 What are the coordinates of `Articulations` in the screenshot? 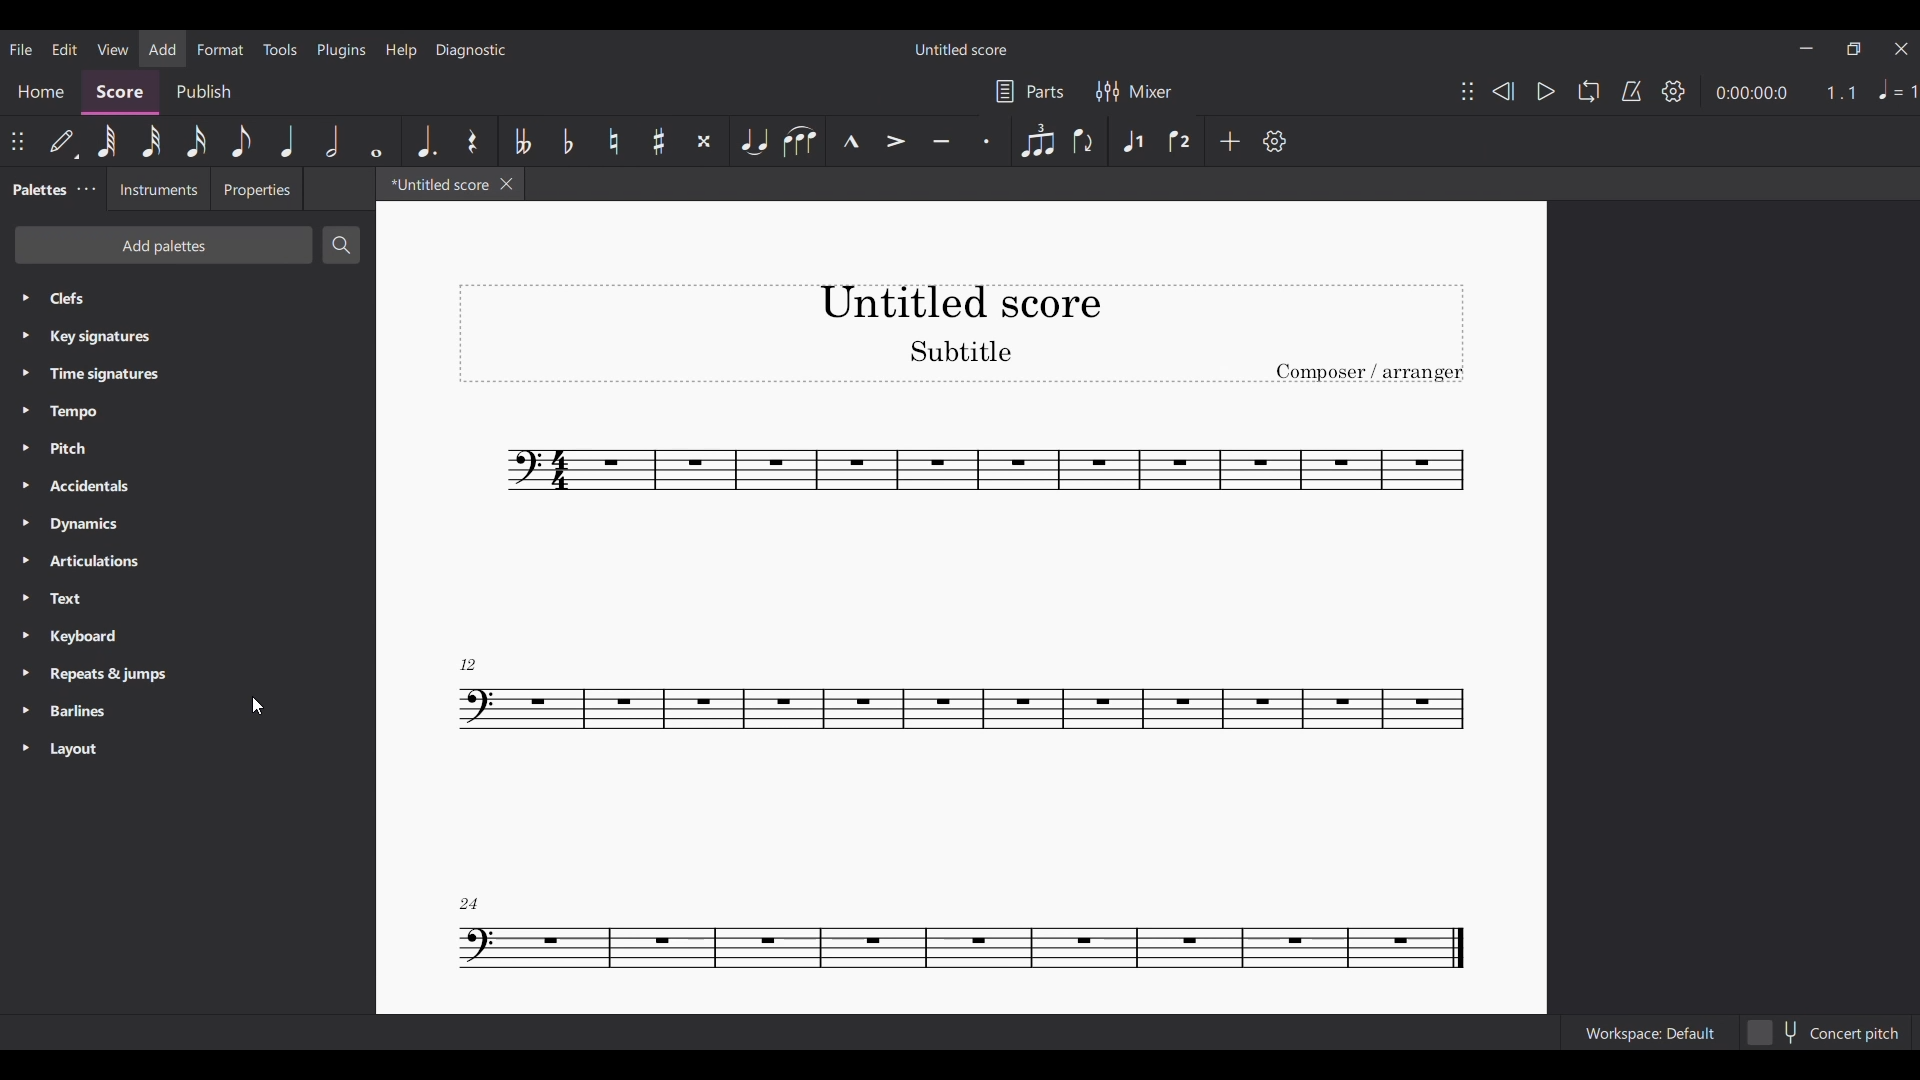 It's located at (85, 565).